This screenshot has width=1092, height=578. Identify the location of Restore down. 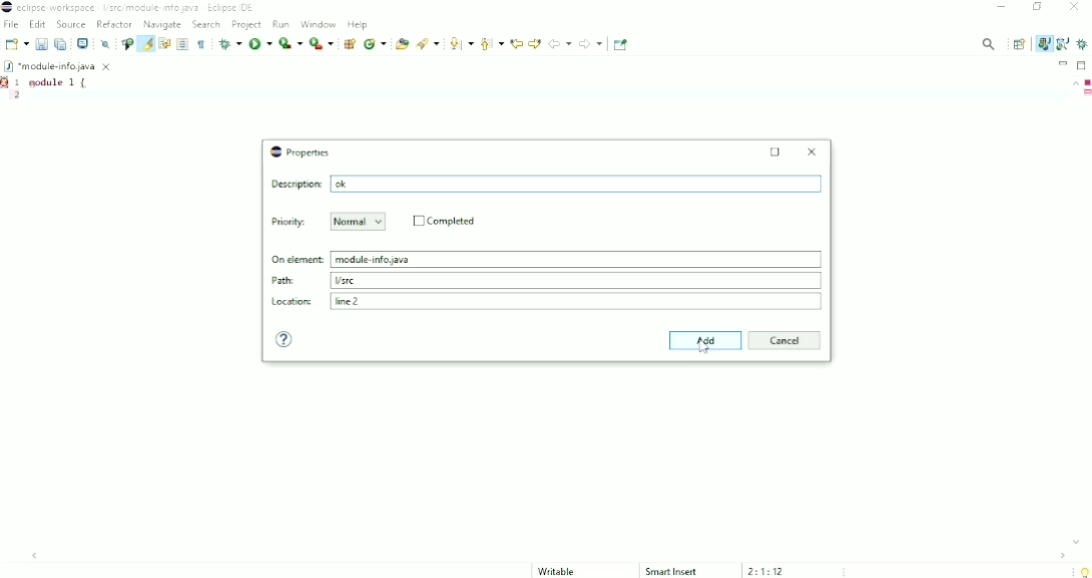
(1038, 9).